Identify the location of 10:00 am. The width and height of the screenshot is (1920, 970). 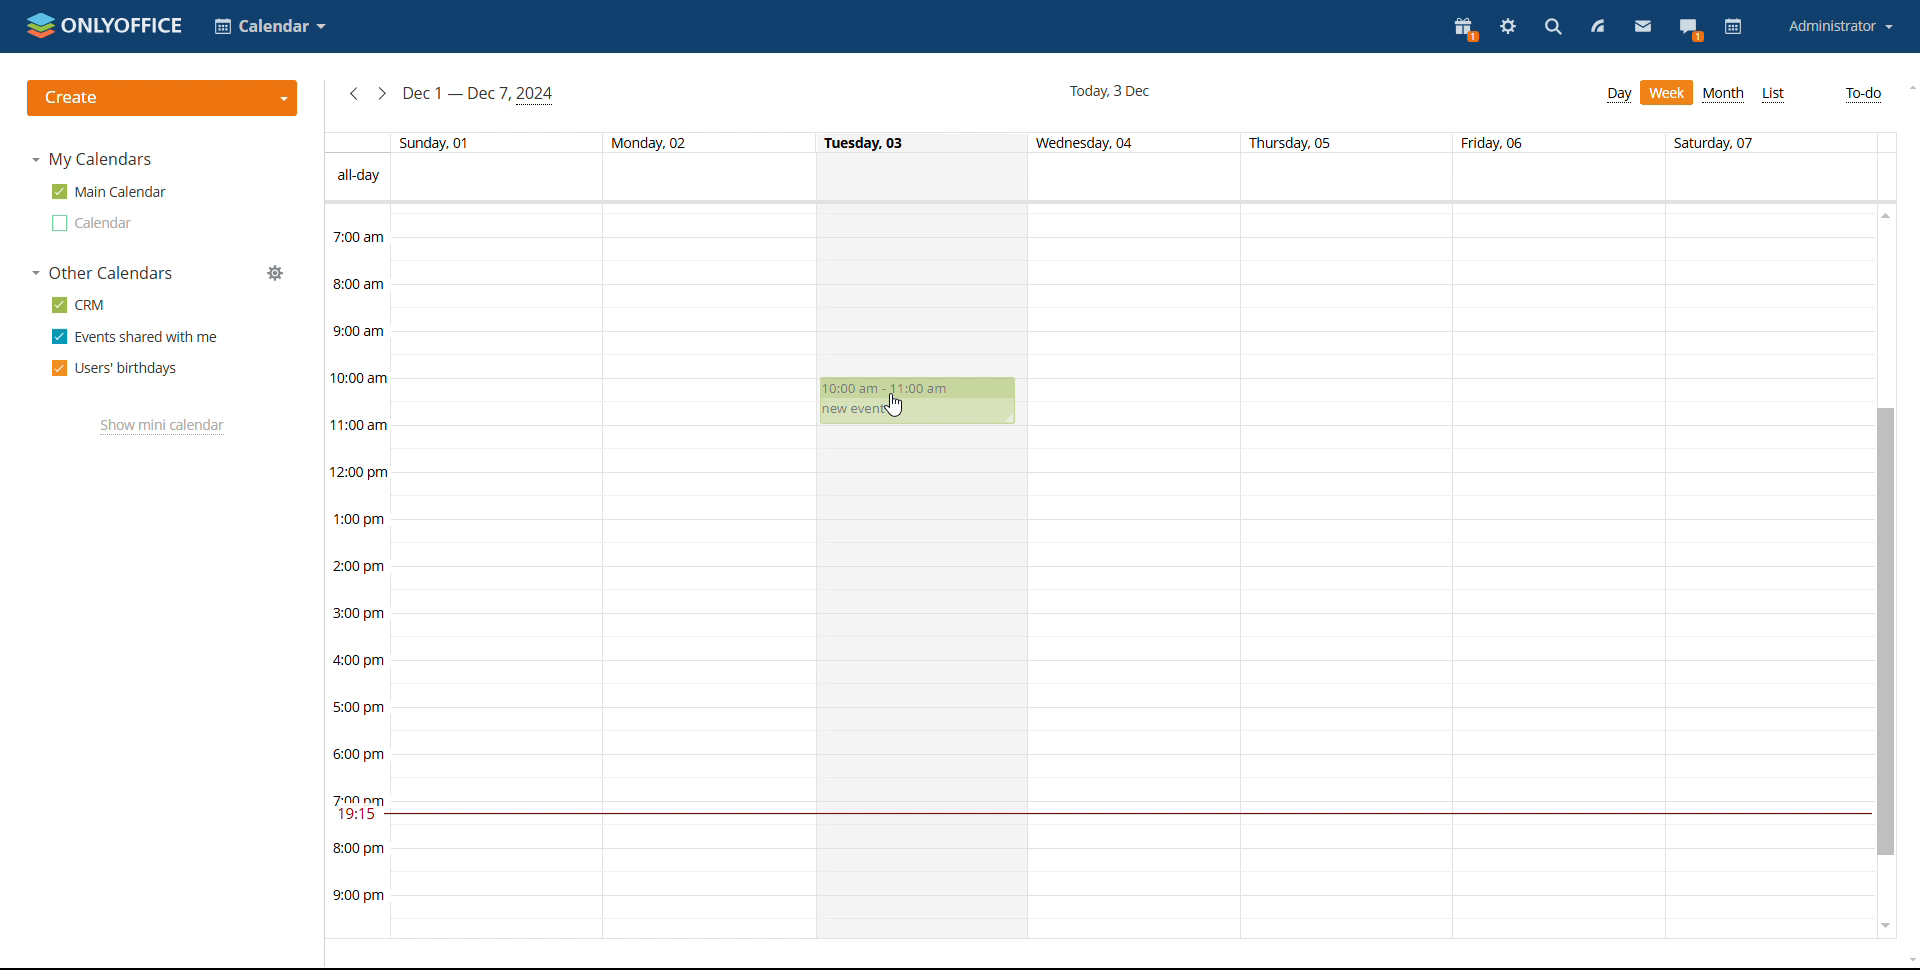
(363, 378).